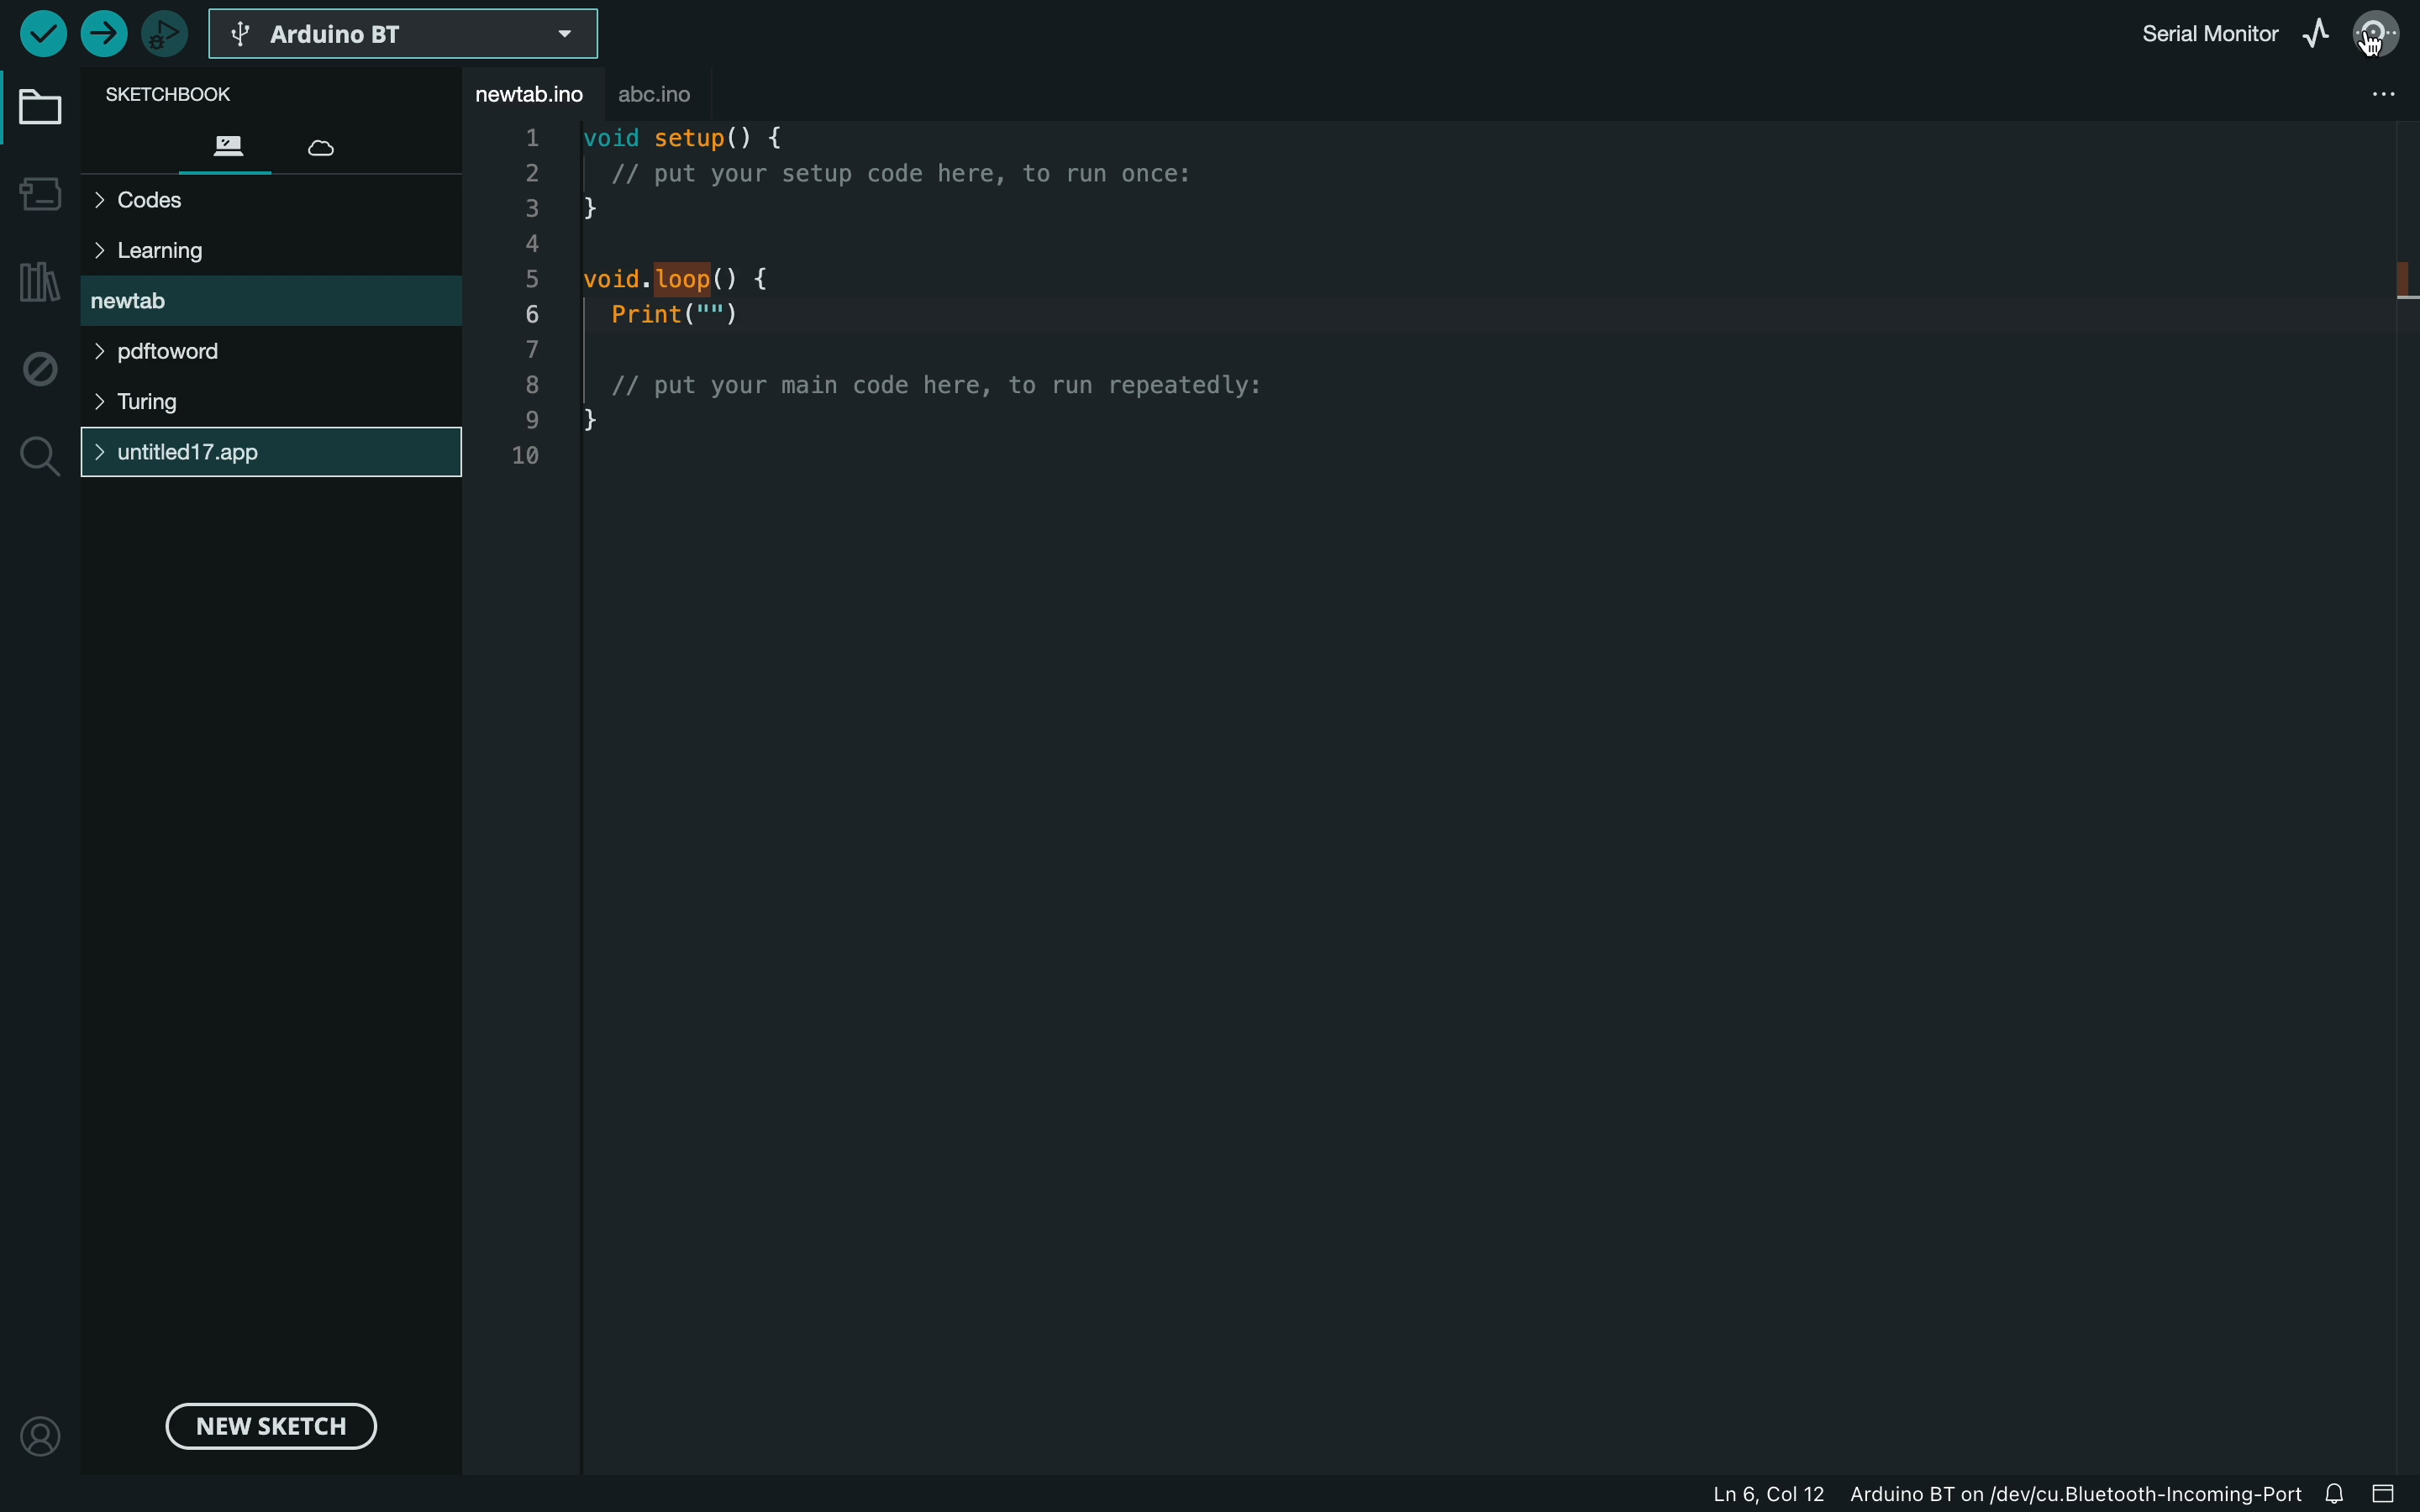  Describe the element at coordinates (2186, 29) in the screenshot. I see `serial monitor` at that location.